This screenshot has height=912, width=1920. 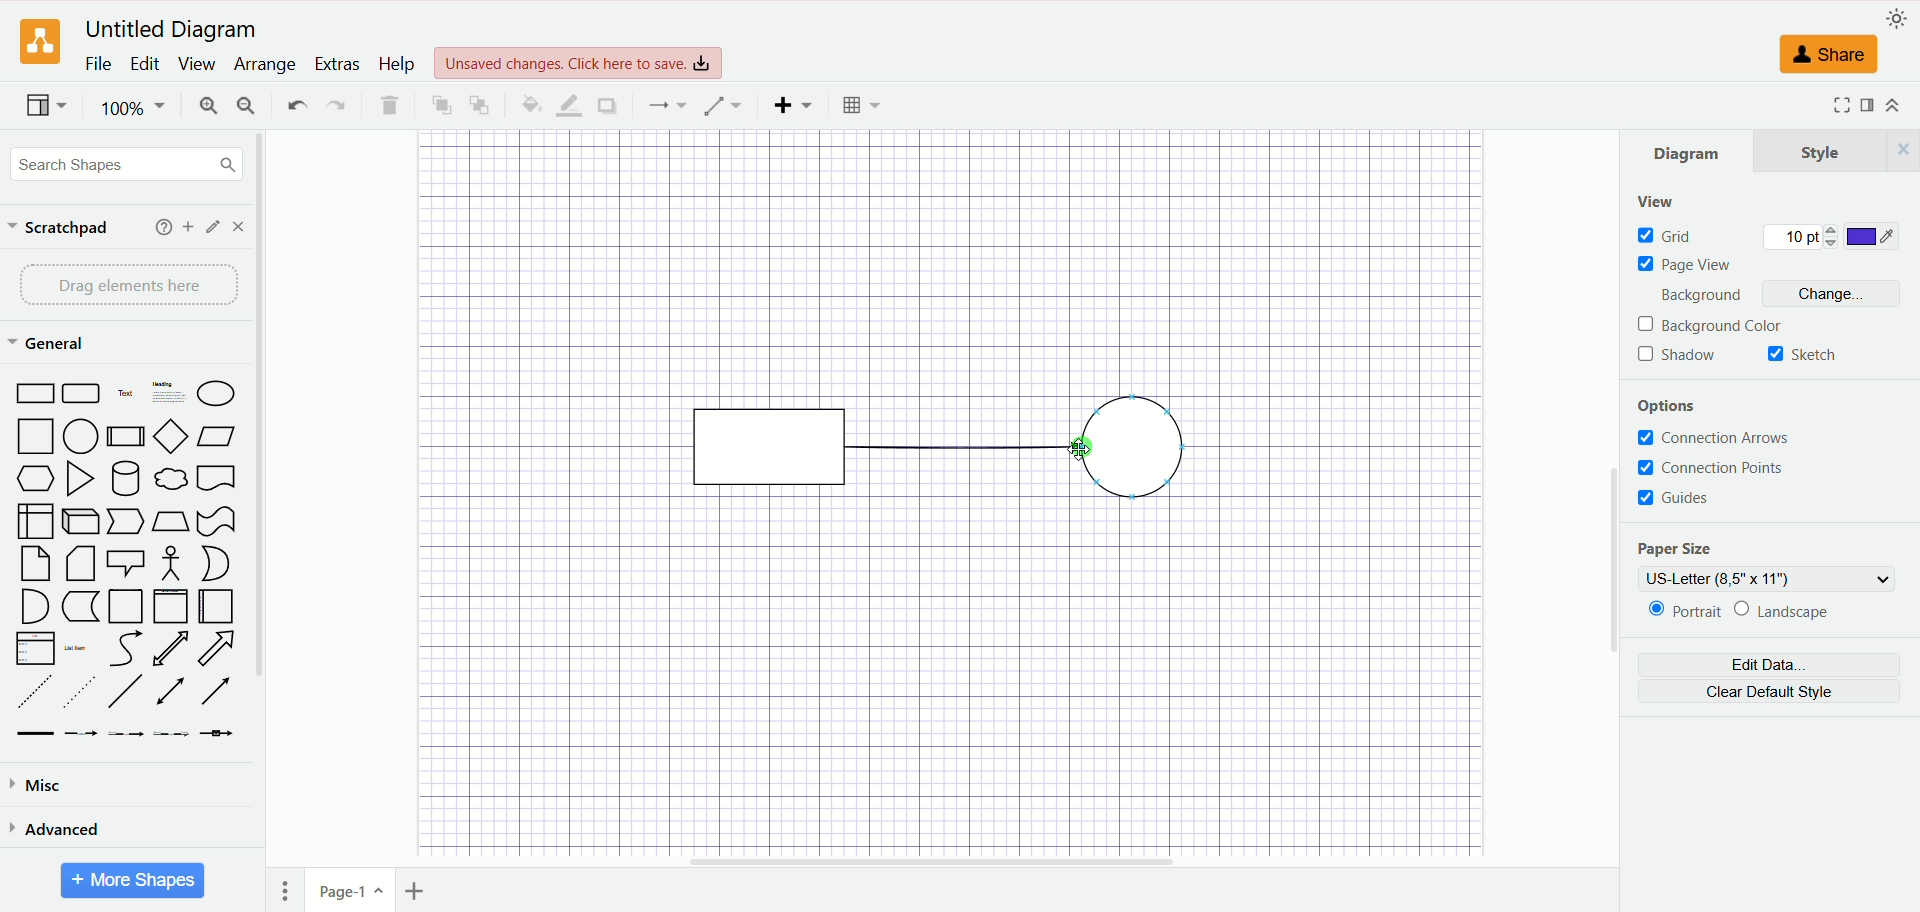 I want to click on Trapezoid, so click(x=172, y=521).